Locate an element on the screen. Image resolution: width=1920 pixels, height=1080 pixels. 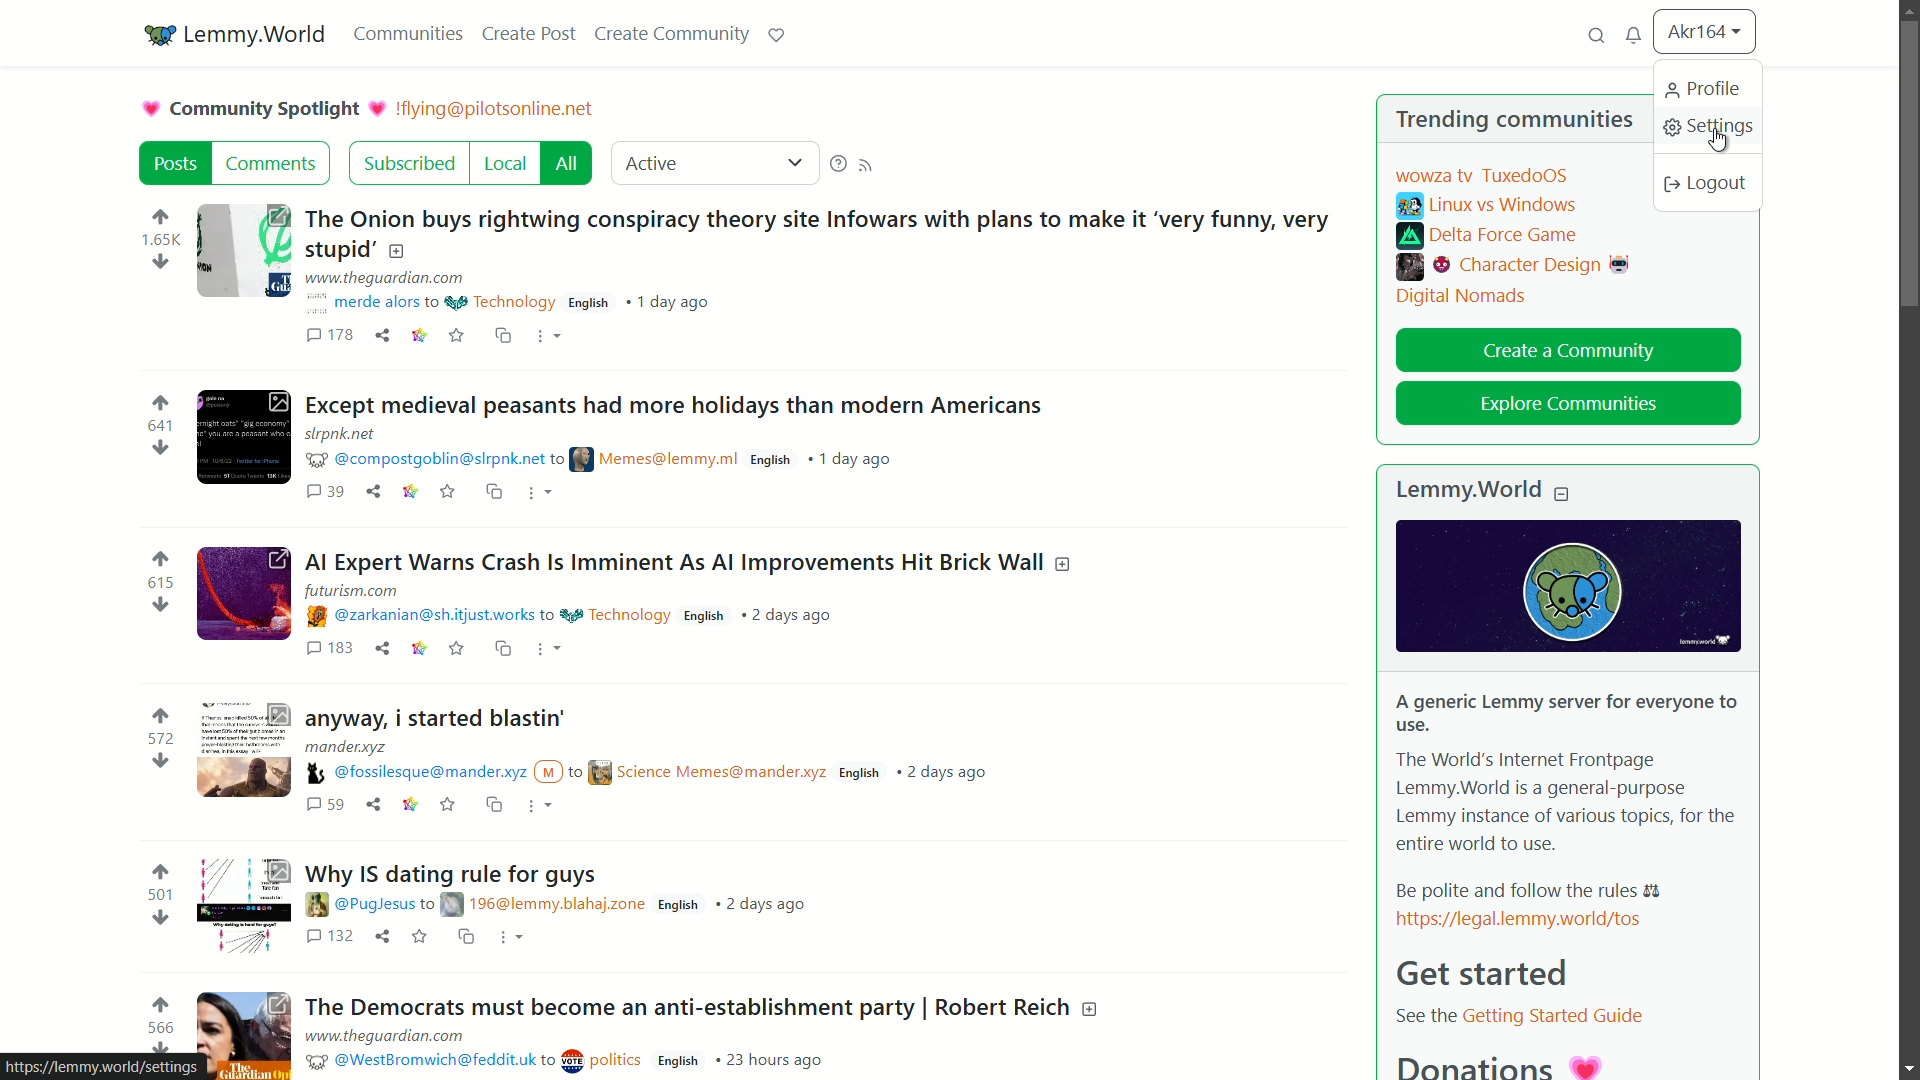
more is located at coordinates (547, 336).